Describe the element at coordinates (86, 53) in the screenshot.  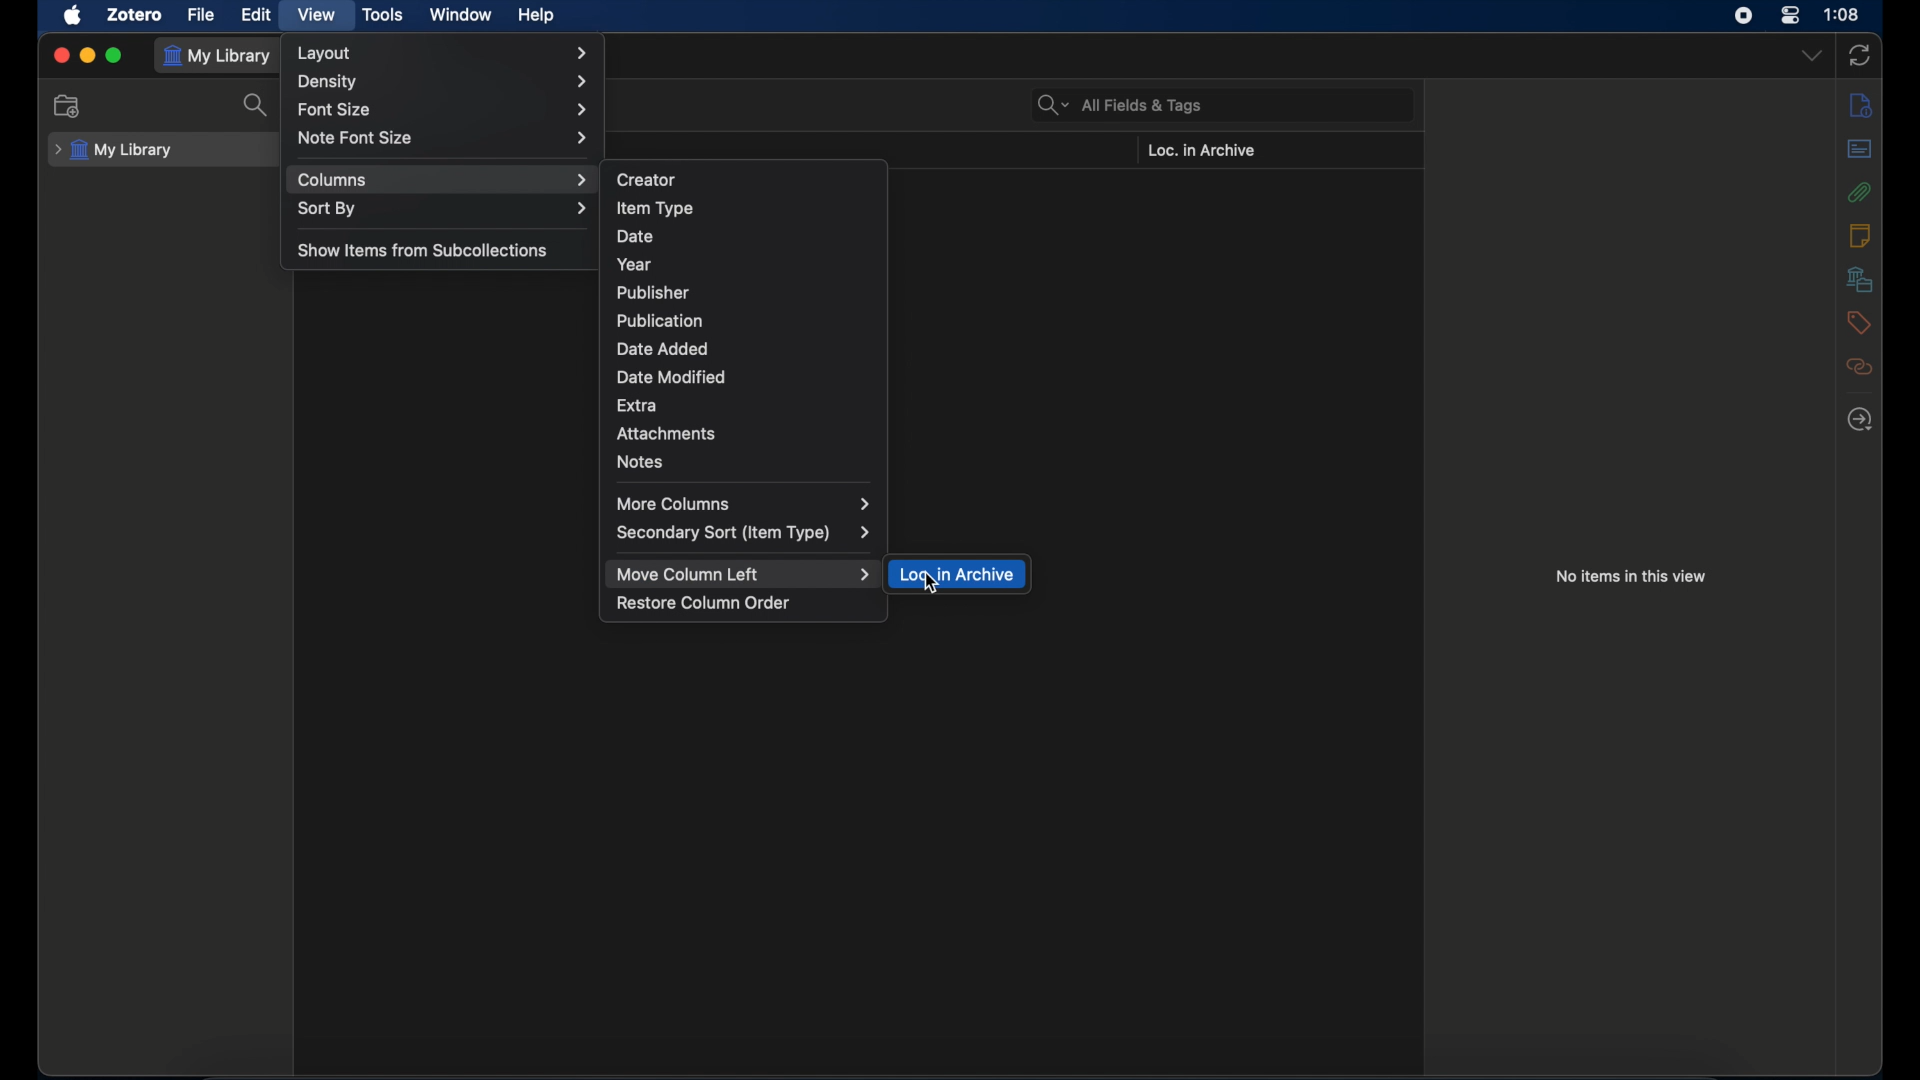
I see `minimize` at that location.